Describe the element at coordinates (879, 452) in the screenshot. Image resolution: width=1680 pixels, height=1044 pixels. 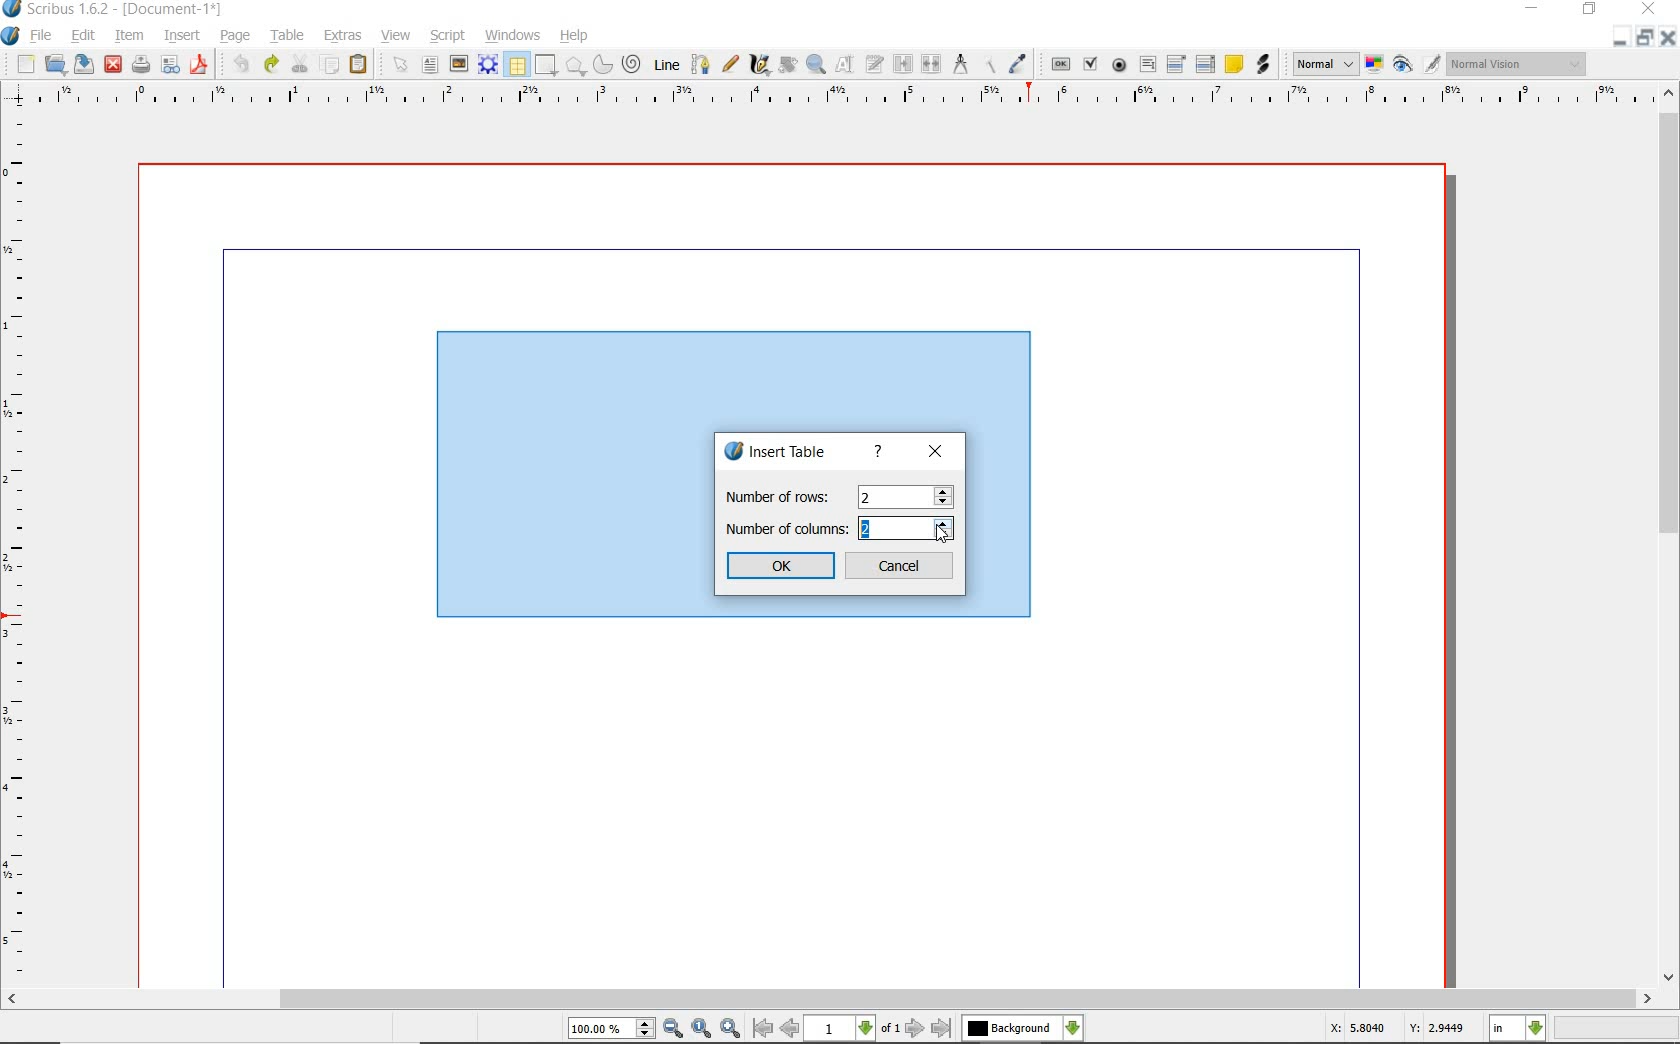
I see `help` at that location.